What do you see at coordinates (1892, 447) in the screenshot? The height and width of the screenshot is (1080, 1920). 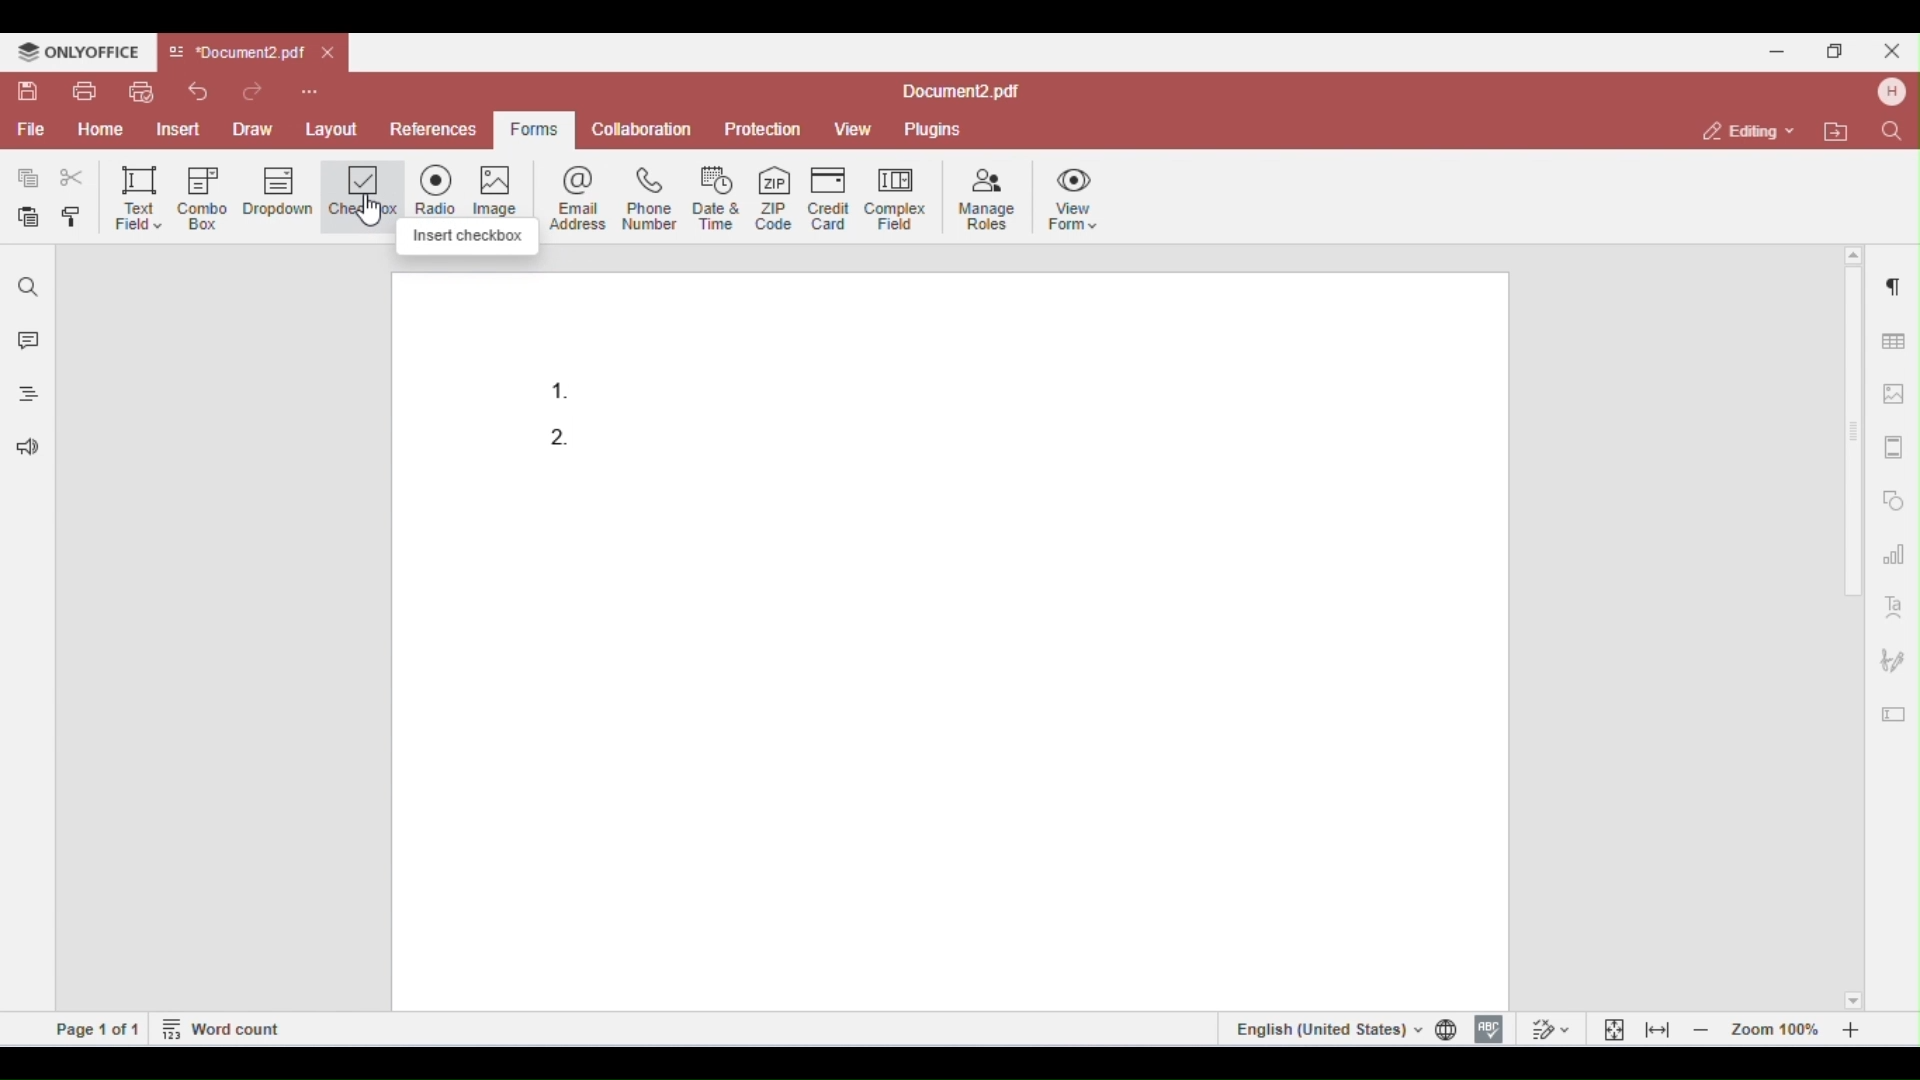 I see `header and footer settings` at bounding box center [1892, 447].